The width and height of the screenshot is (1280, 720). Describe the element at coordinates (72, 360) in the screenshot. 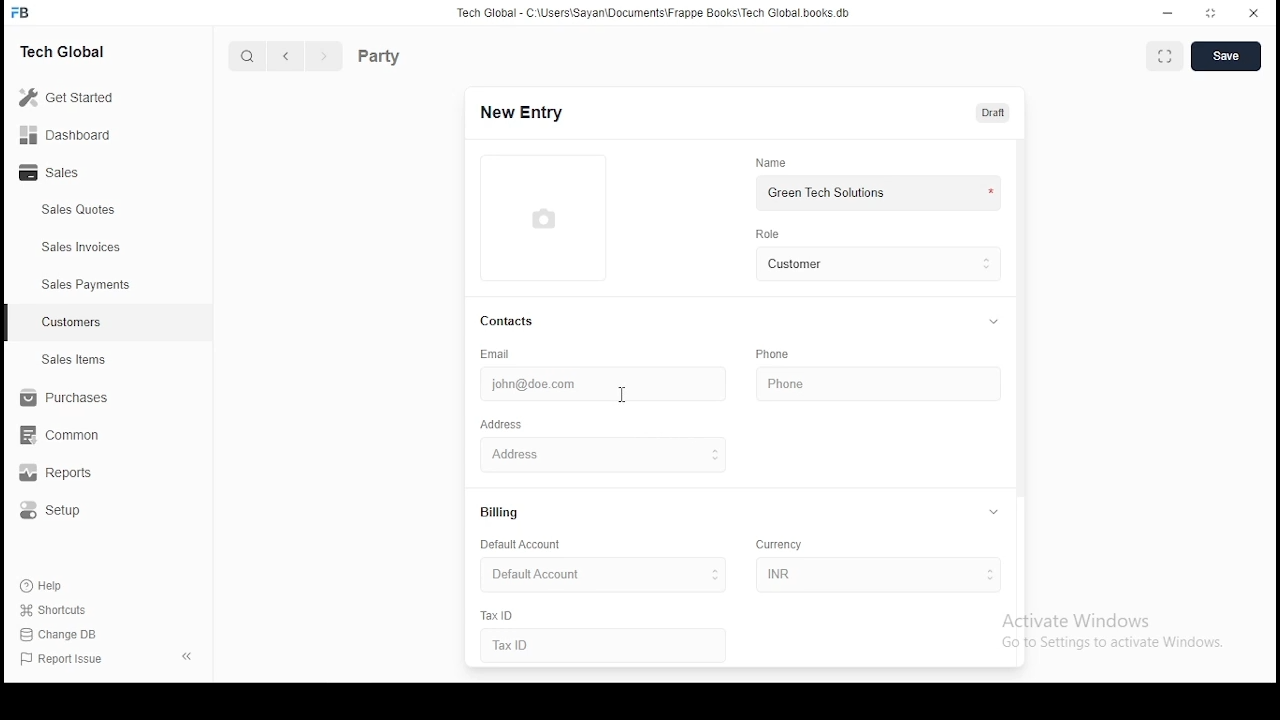

I see `sales items` at that location.